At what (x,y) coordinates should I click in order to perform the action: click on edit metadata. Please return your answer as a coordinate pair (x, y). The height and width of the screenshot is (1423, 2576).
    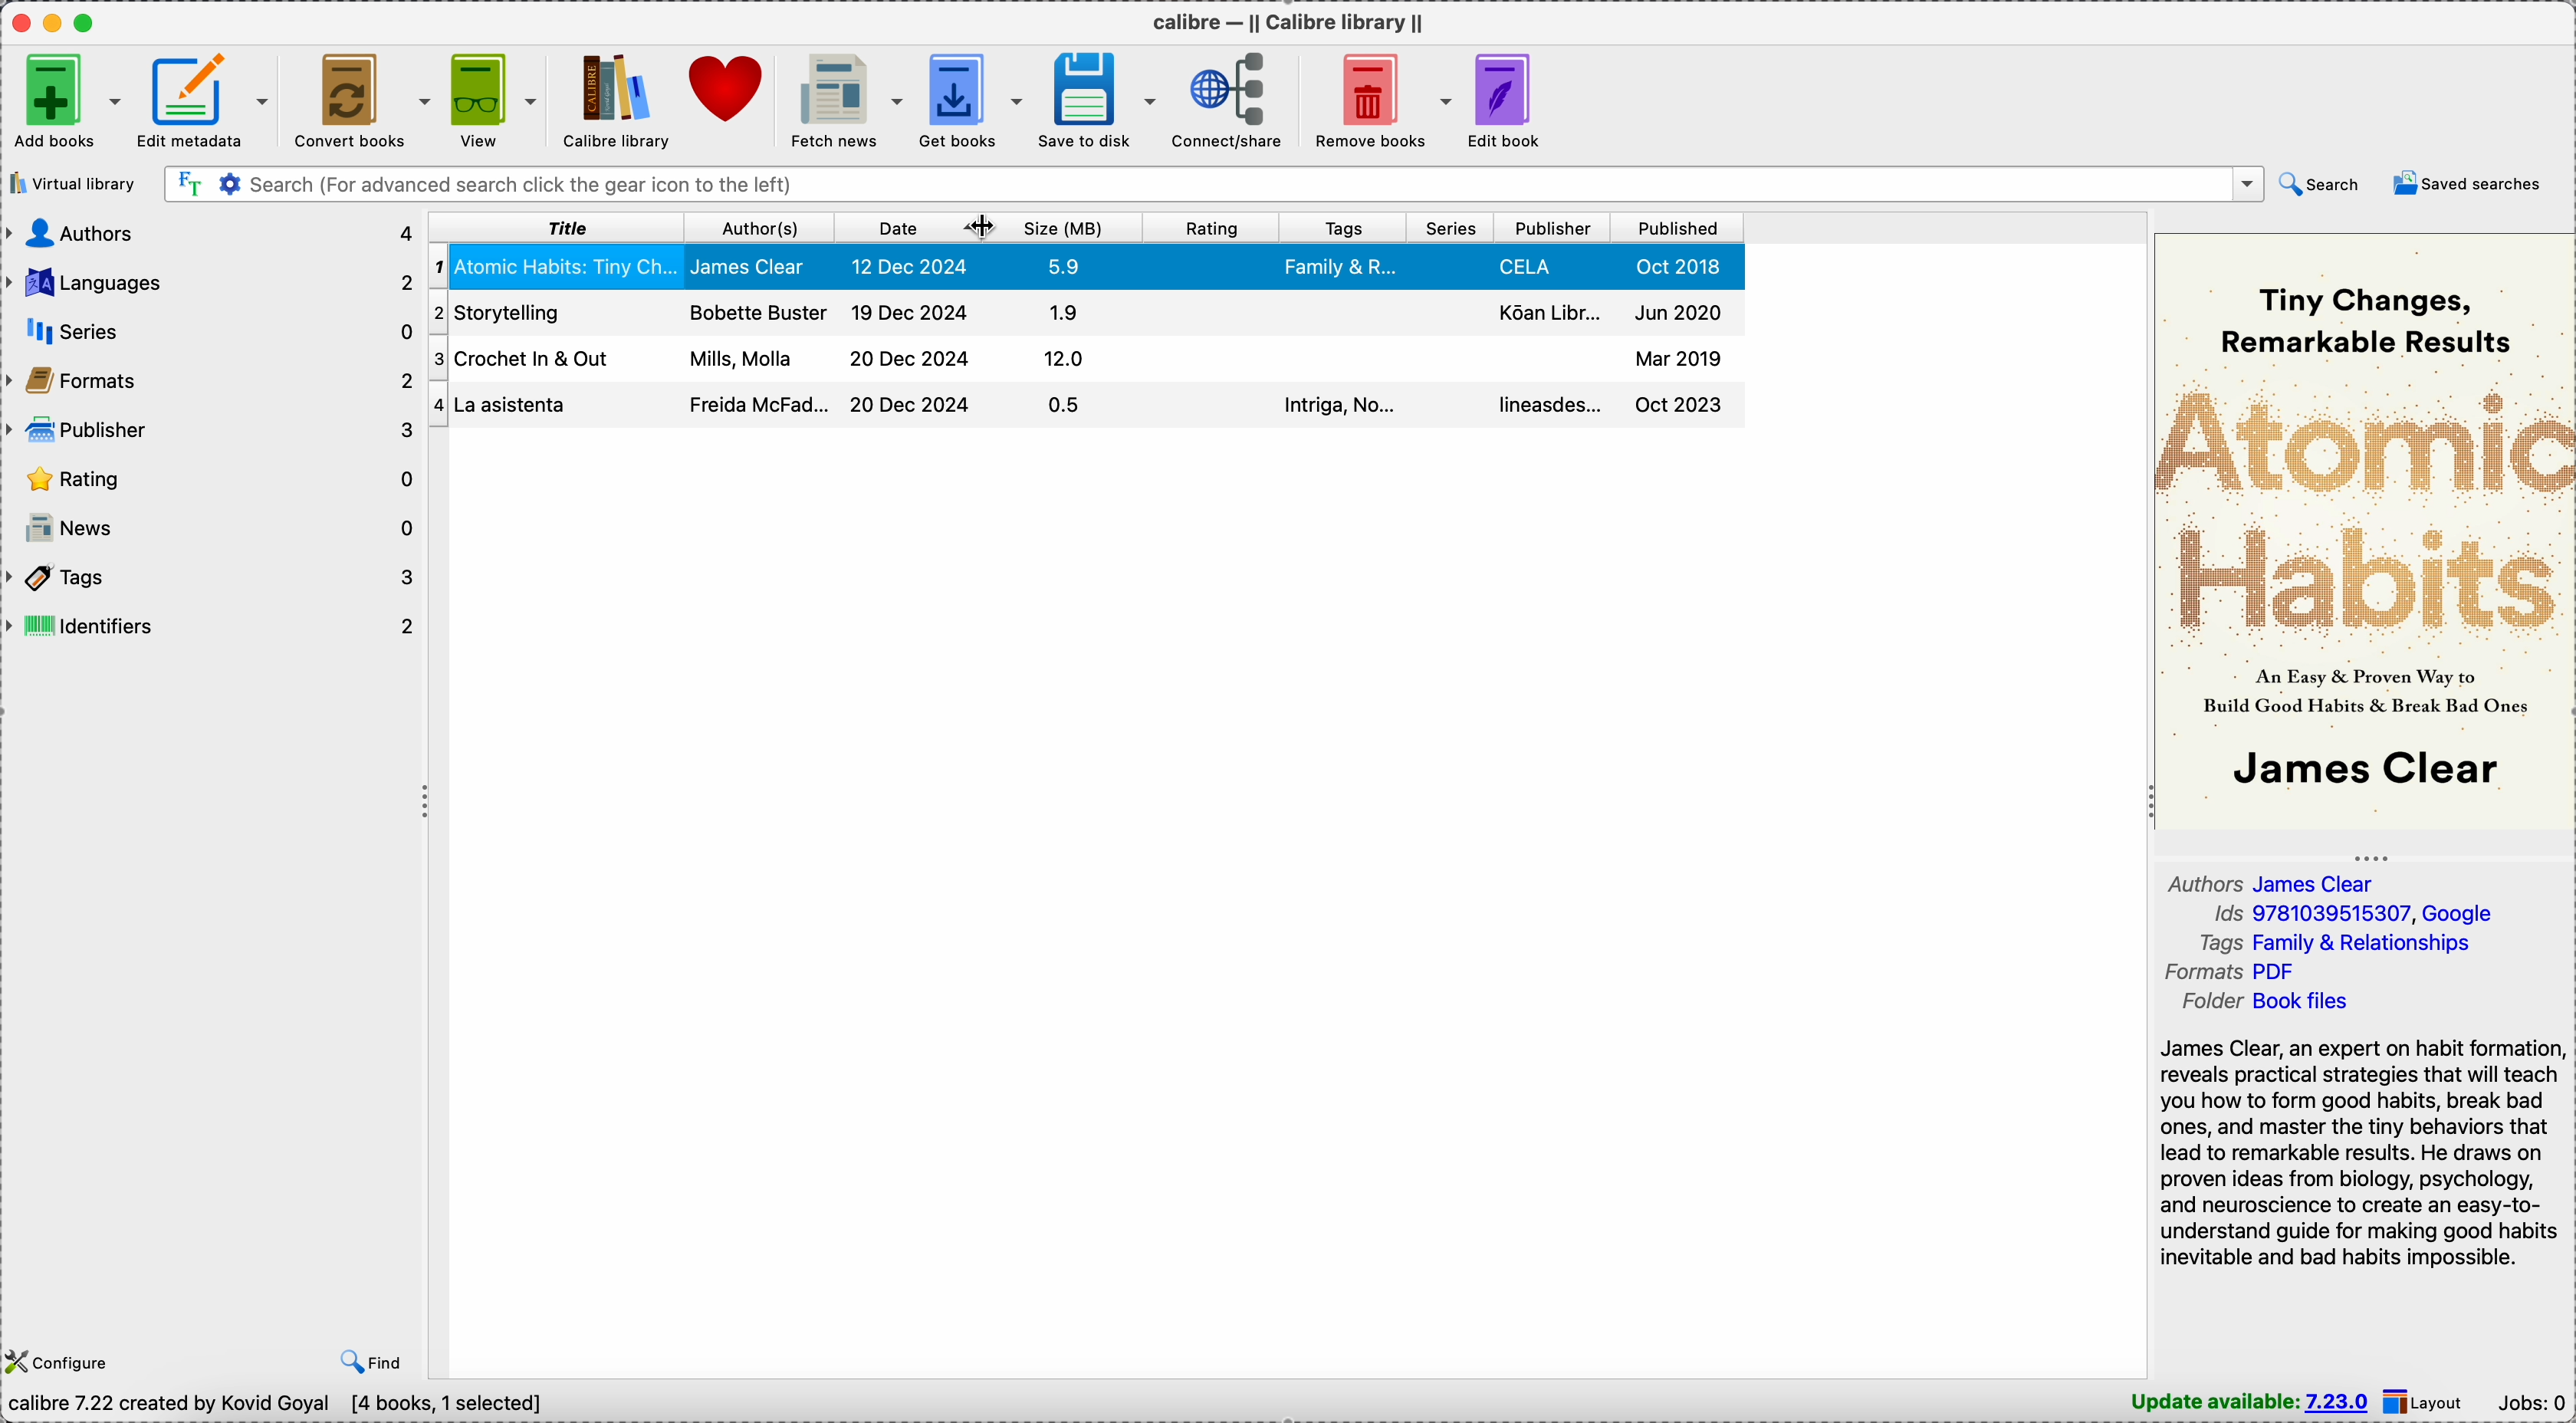
    Looking at the image, I should click on (208, 101).